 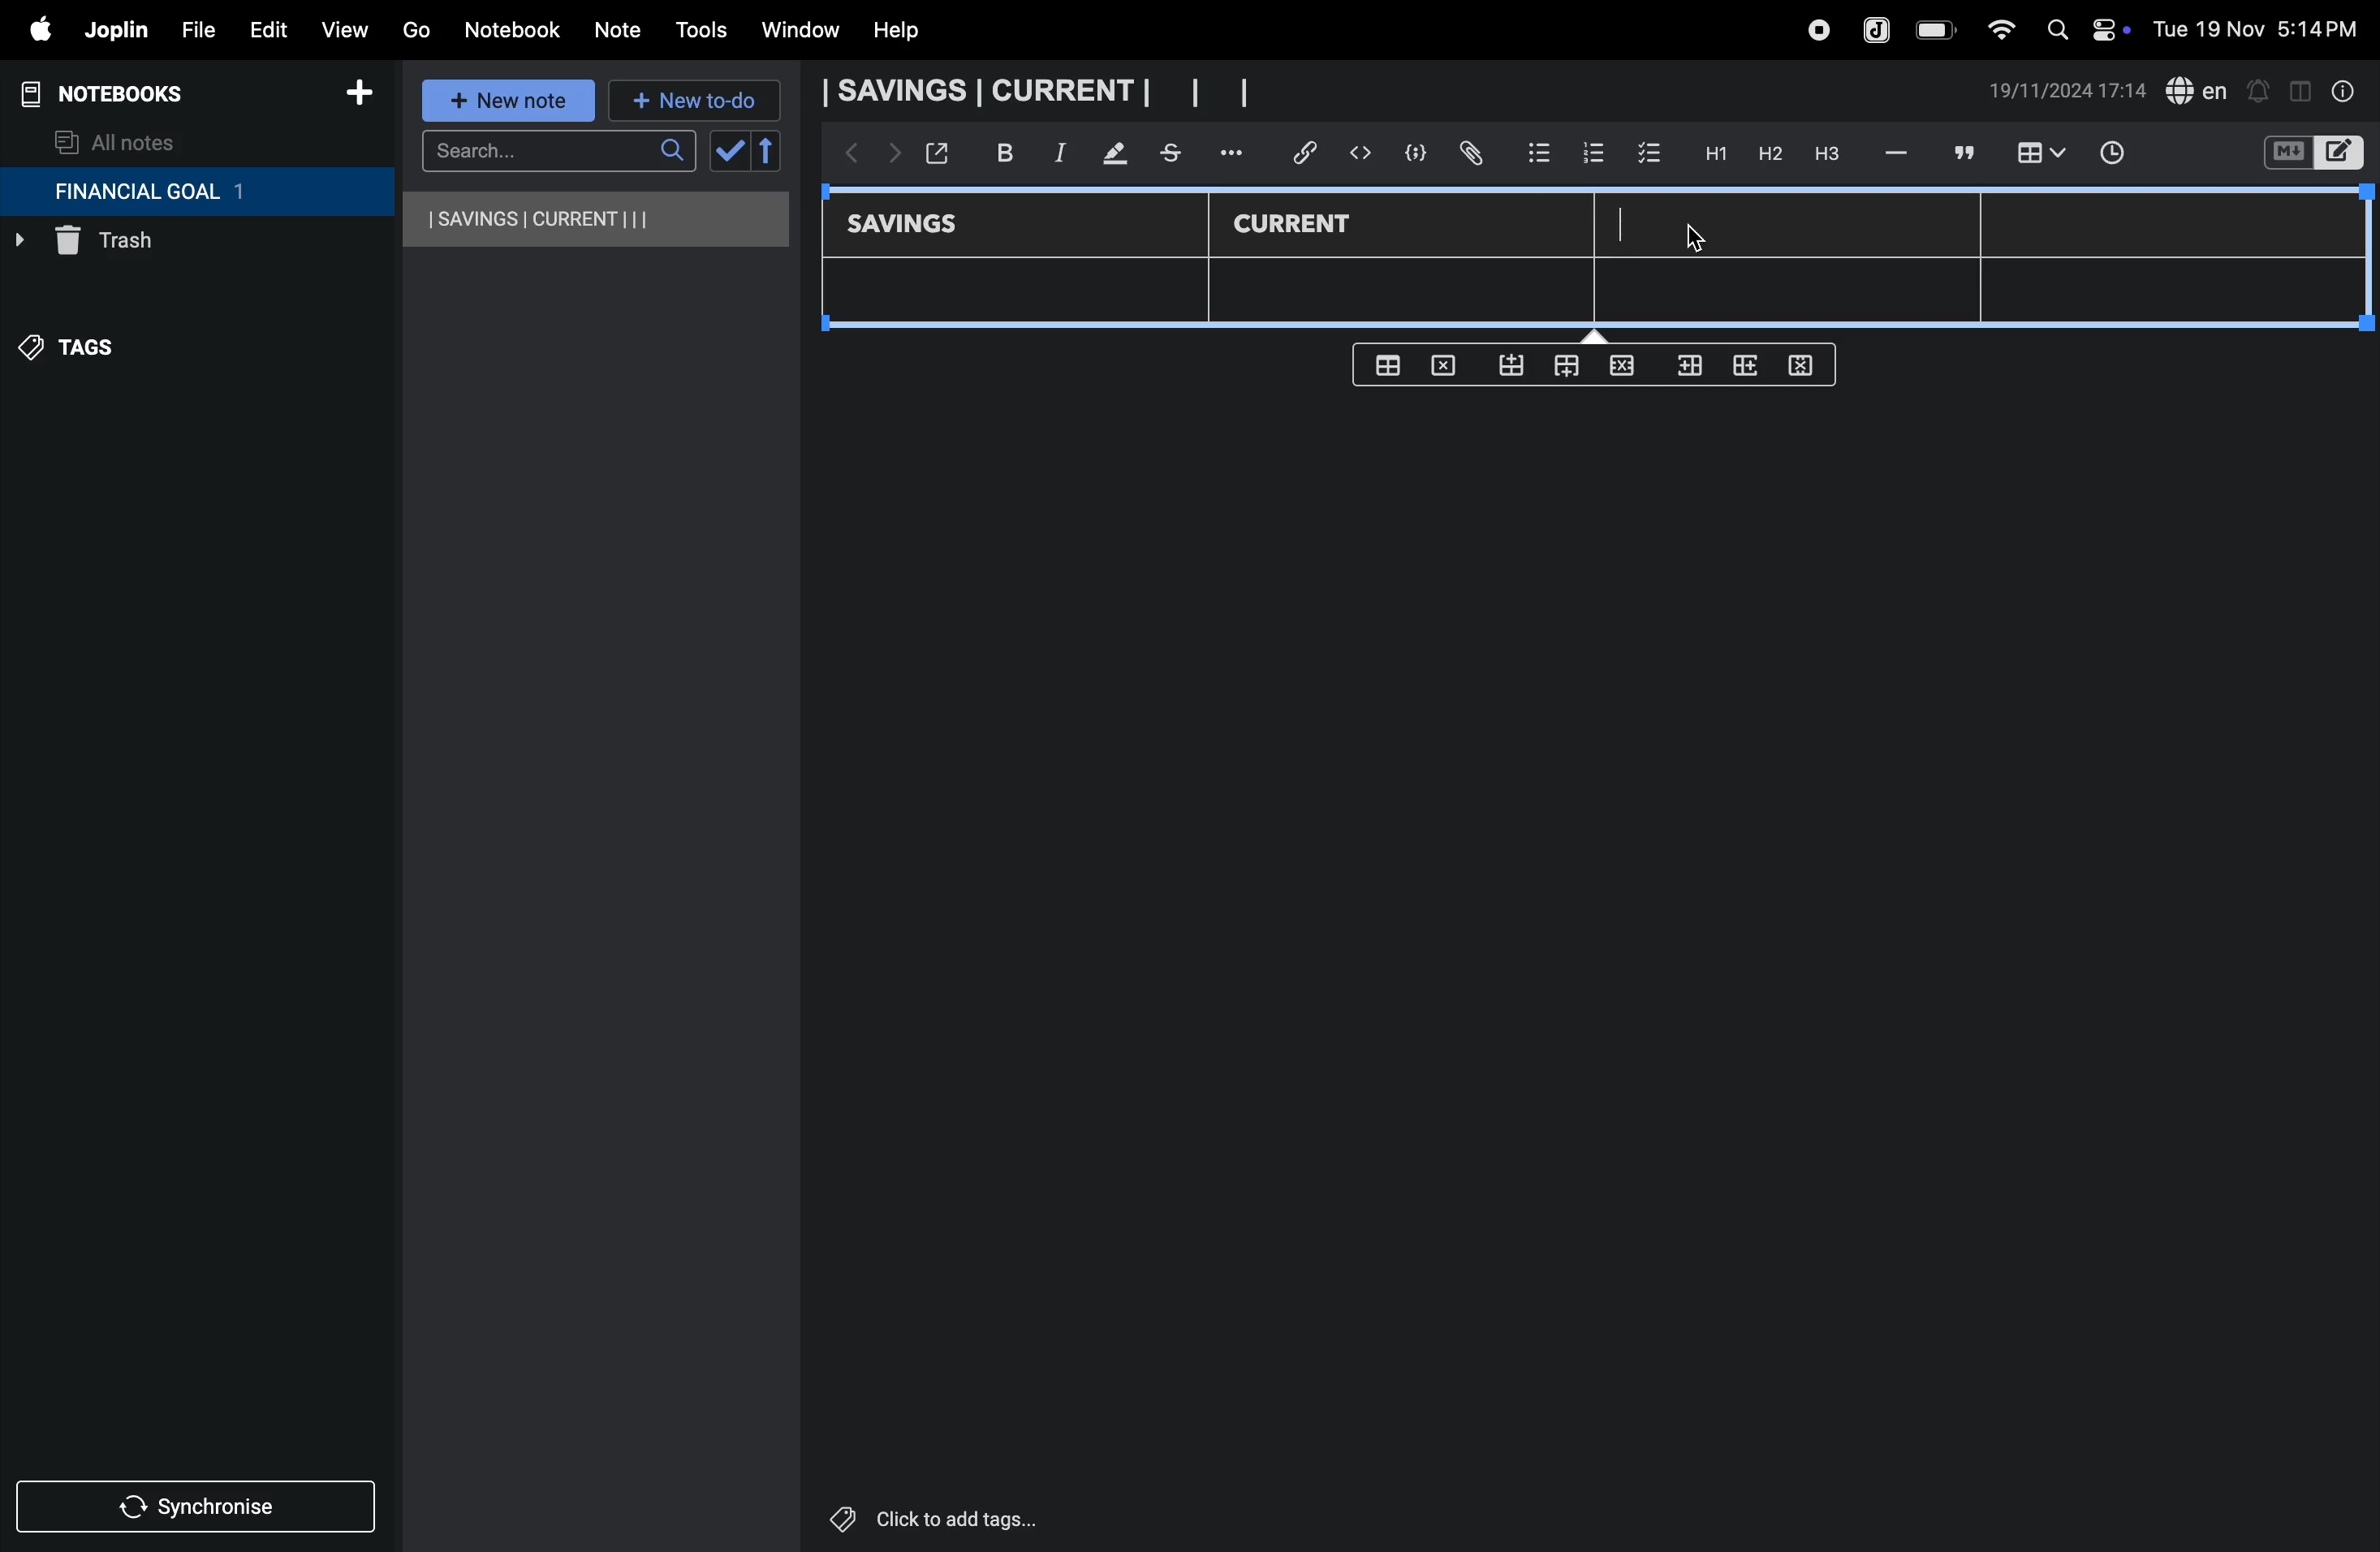 I want to click on click to add tags, so click(x=984, y=1517).